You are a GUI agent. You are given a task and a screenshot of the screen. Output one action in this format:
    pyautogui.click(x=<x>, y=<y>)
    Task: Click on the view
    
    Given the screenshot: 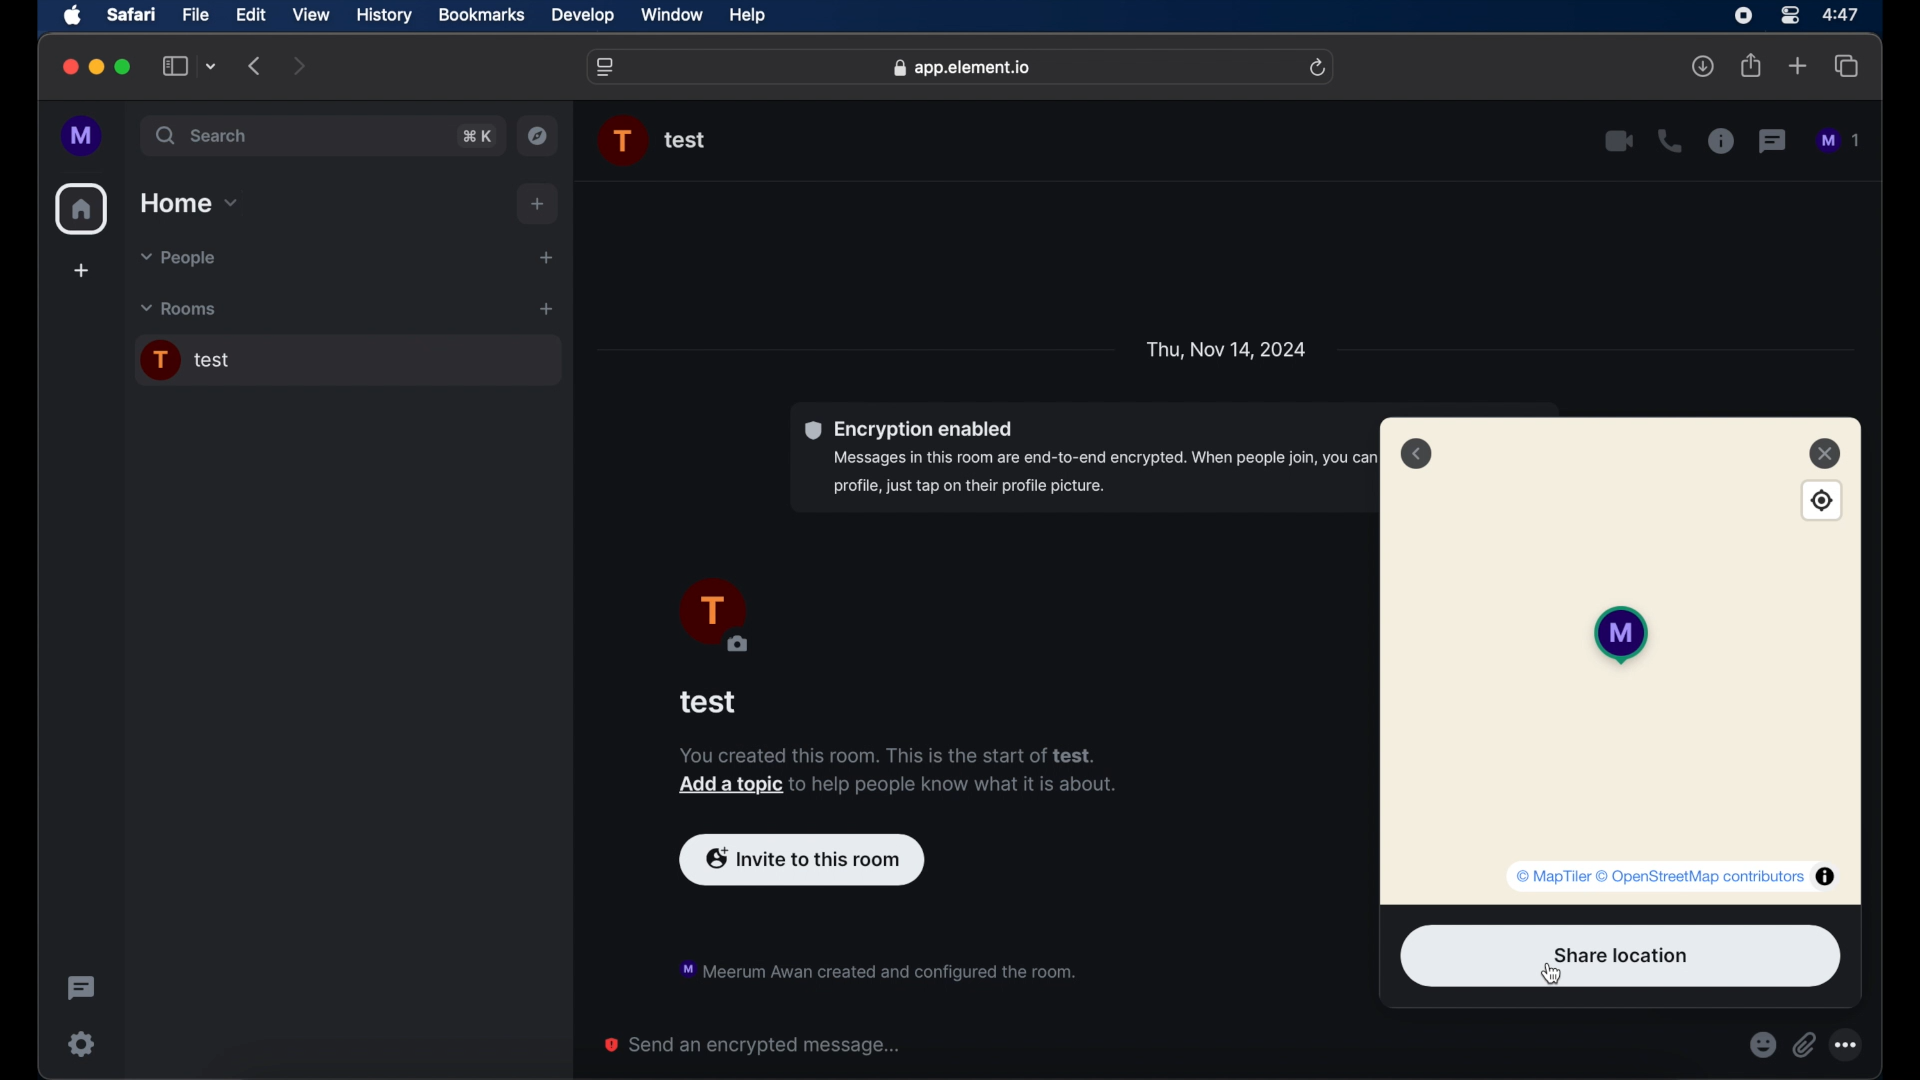 What is the action you would take?
    pyautogui.click(x=312, y=14)
    